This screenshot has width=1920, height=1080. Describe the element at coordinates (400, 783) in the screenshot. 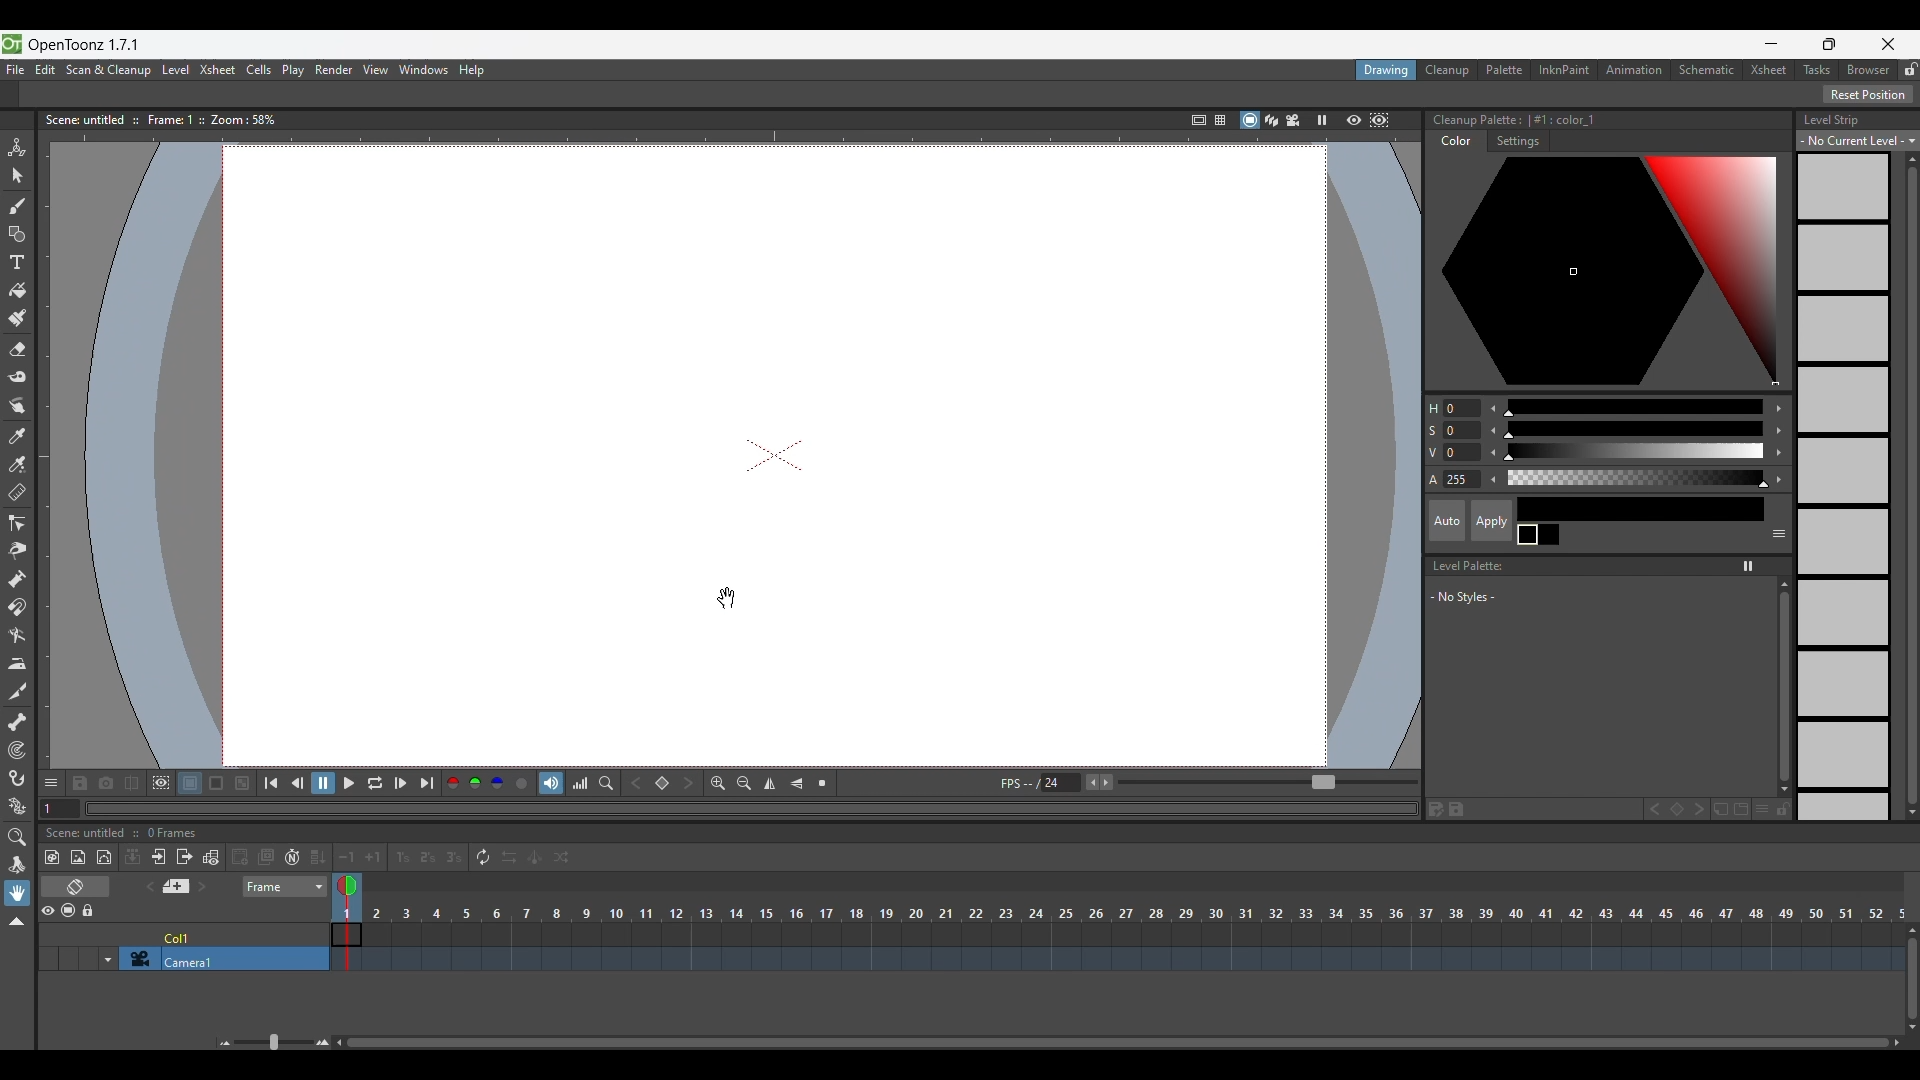

I see `Next frame` at that location.